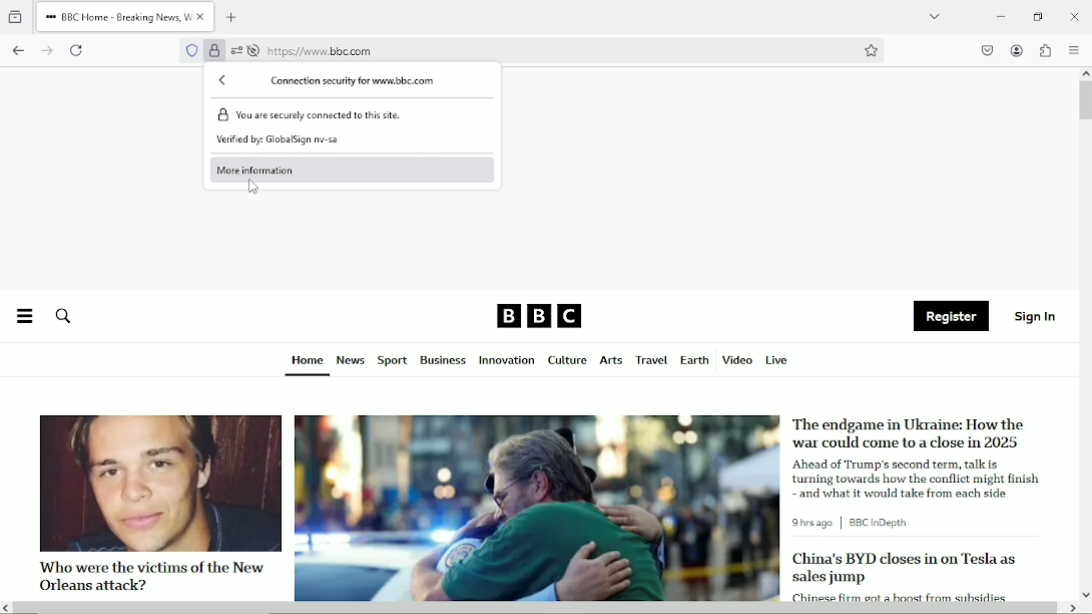 The width and height of the screenshot is (1092, 614). Describe the element at coordinates (1085, 73) in the screenshot. I see `scroll up` at that location.